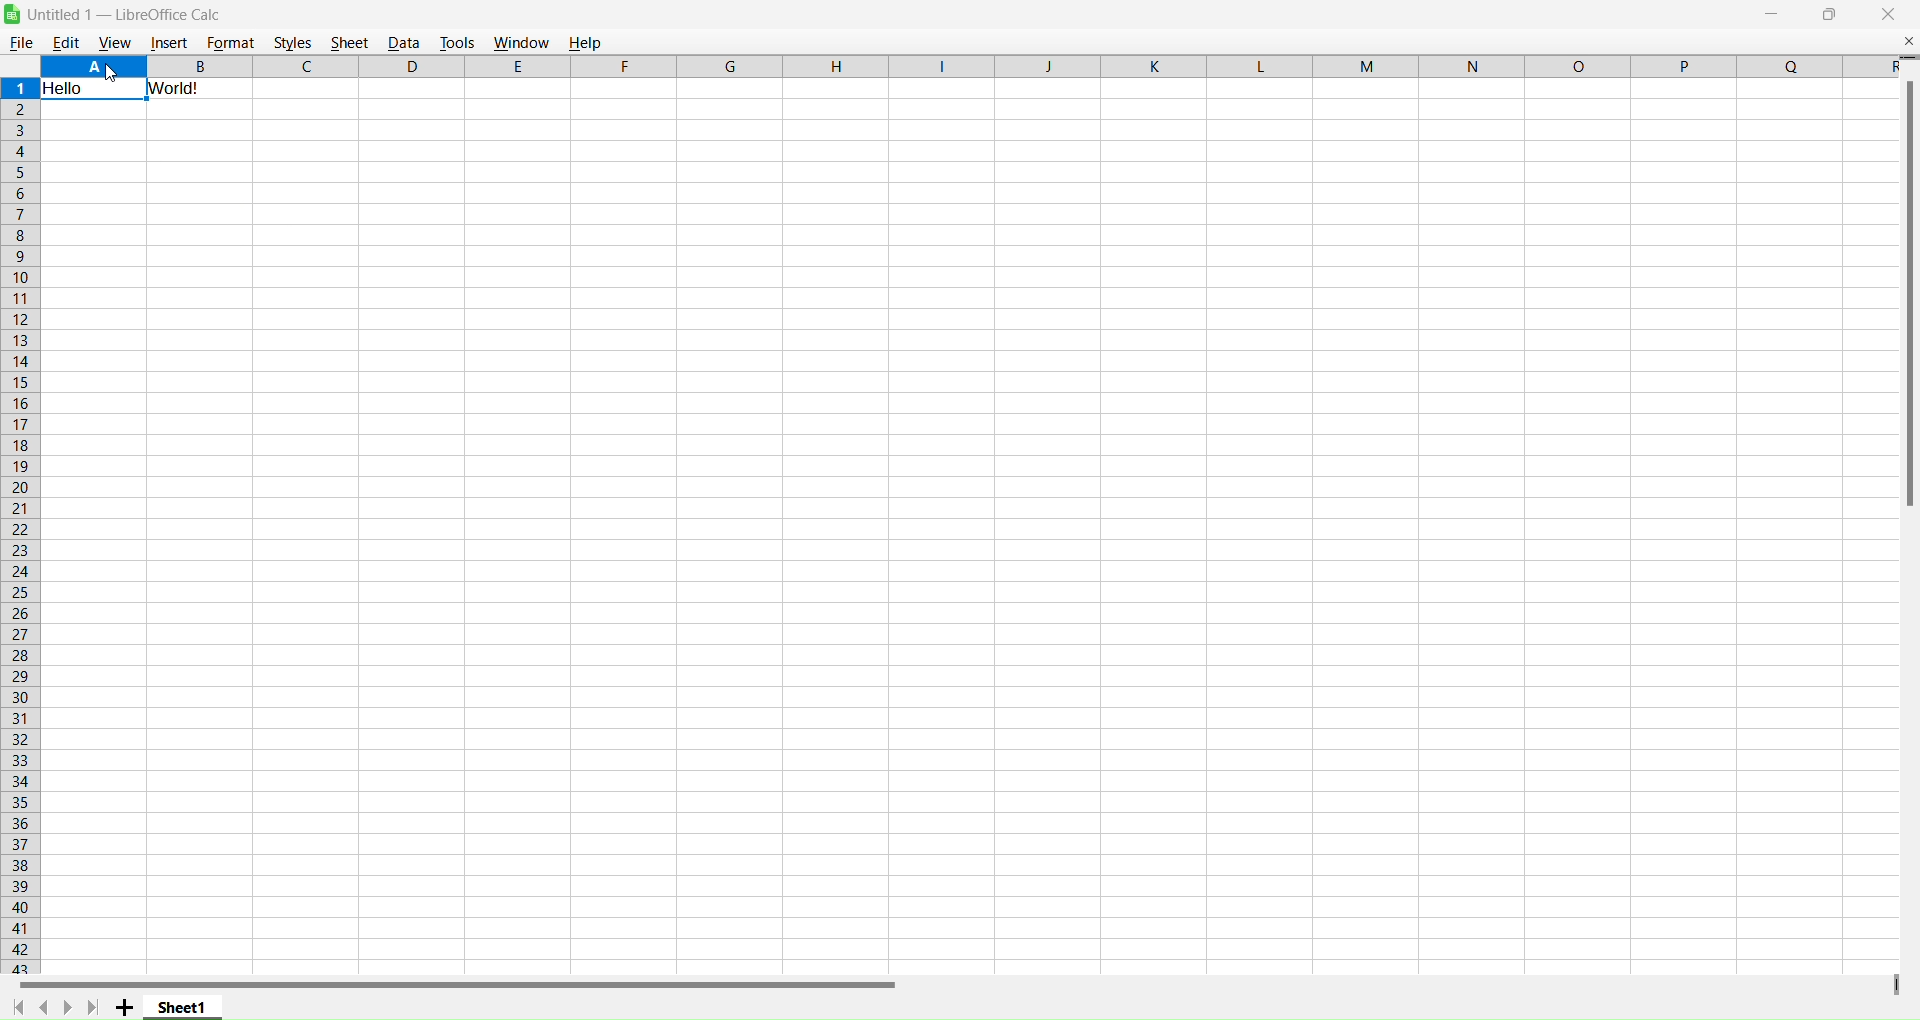  I want to click on Duplicate Sheet Area, so click(1894, 983).